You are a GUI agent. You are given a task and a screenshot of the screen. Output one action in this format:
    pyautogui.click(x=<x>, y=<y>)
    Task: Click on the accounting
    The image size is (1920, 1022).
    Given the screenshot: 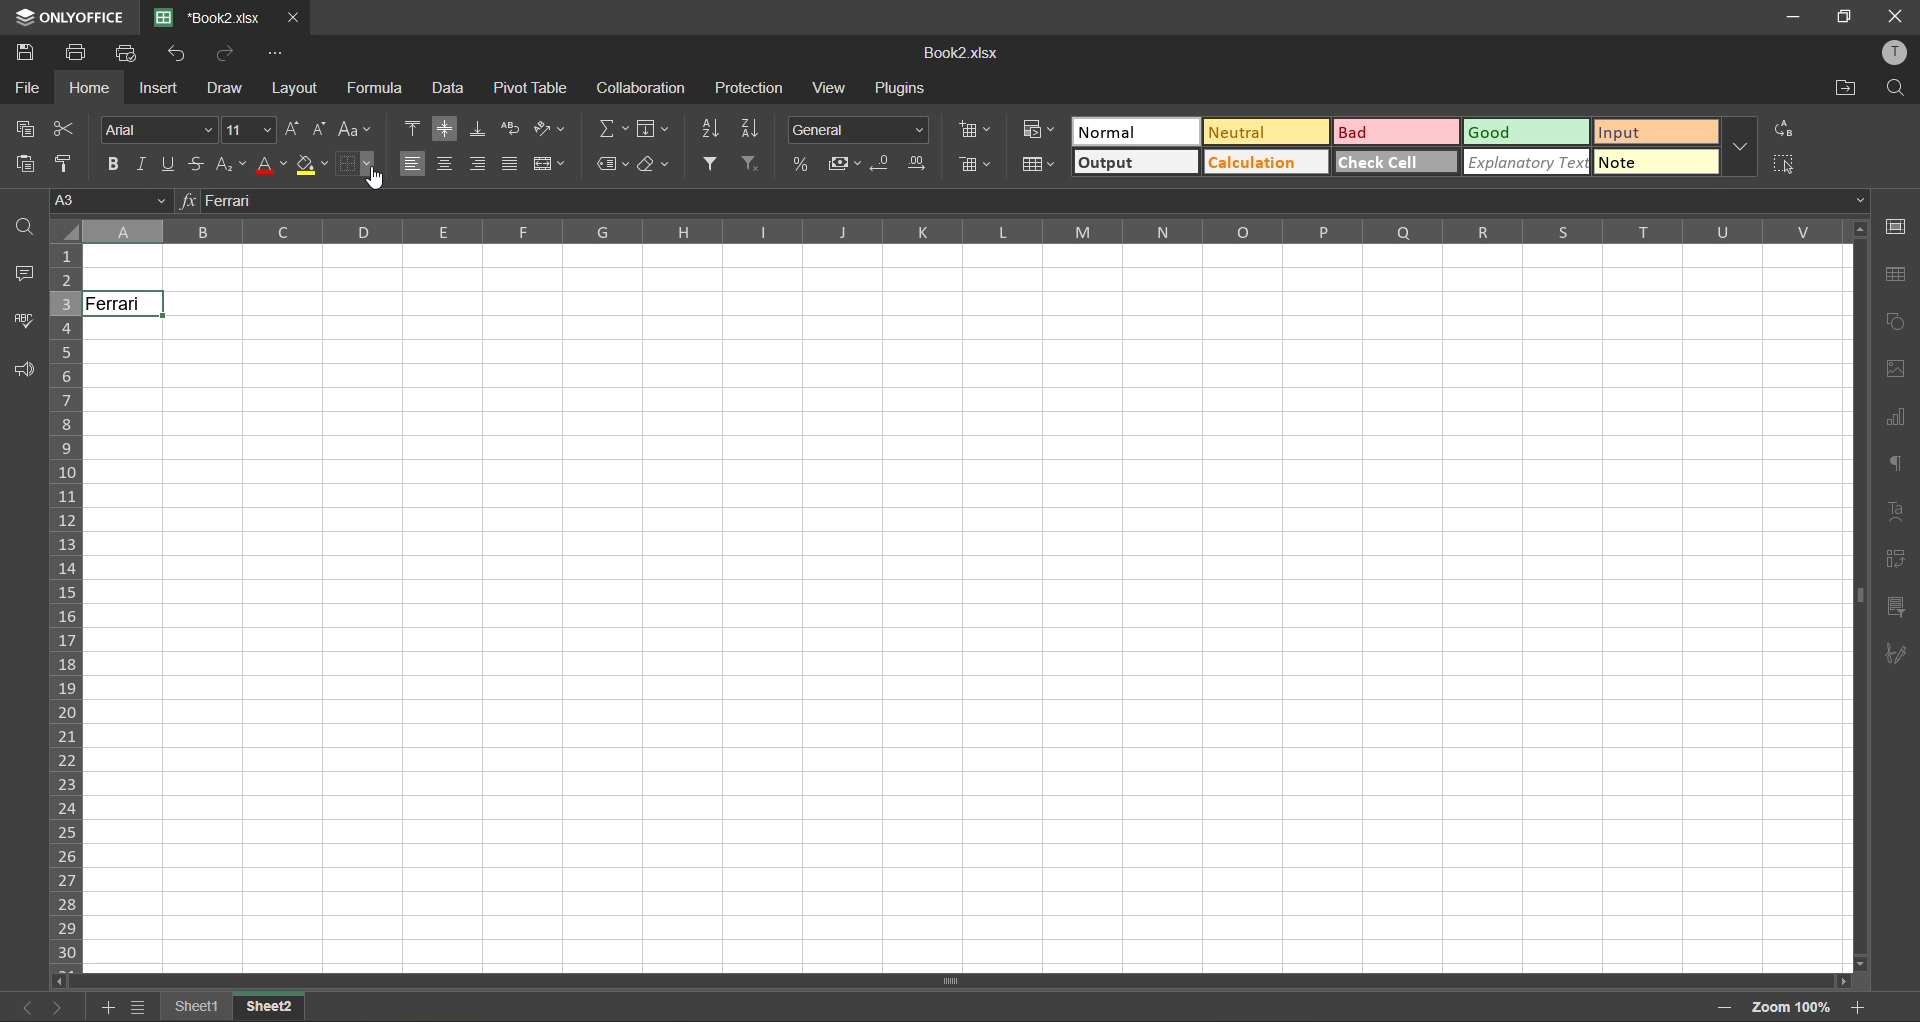 What is the action you would take?
    pyautogui.click(x=842, y=166)
    